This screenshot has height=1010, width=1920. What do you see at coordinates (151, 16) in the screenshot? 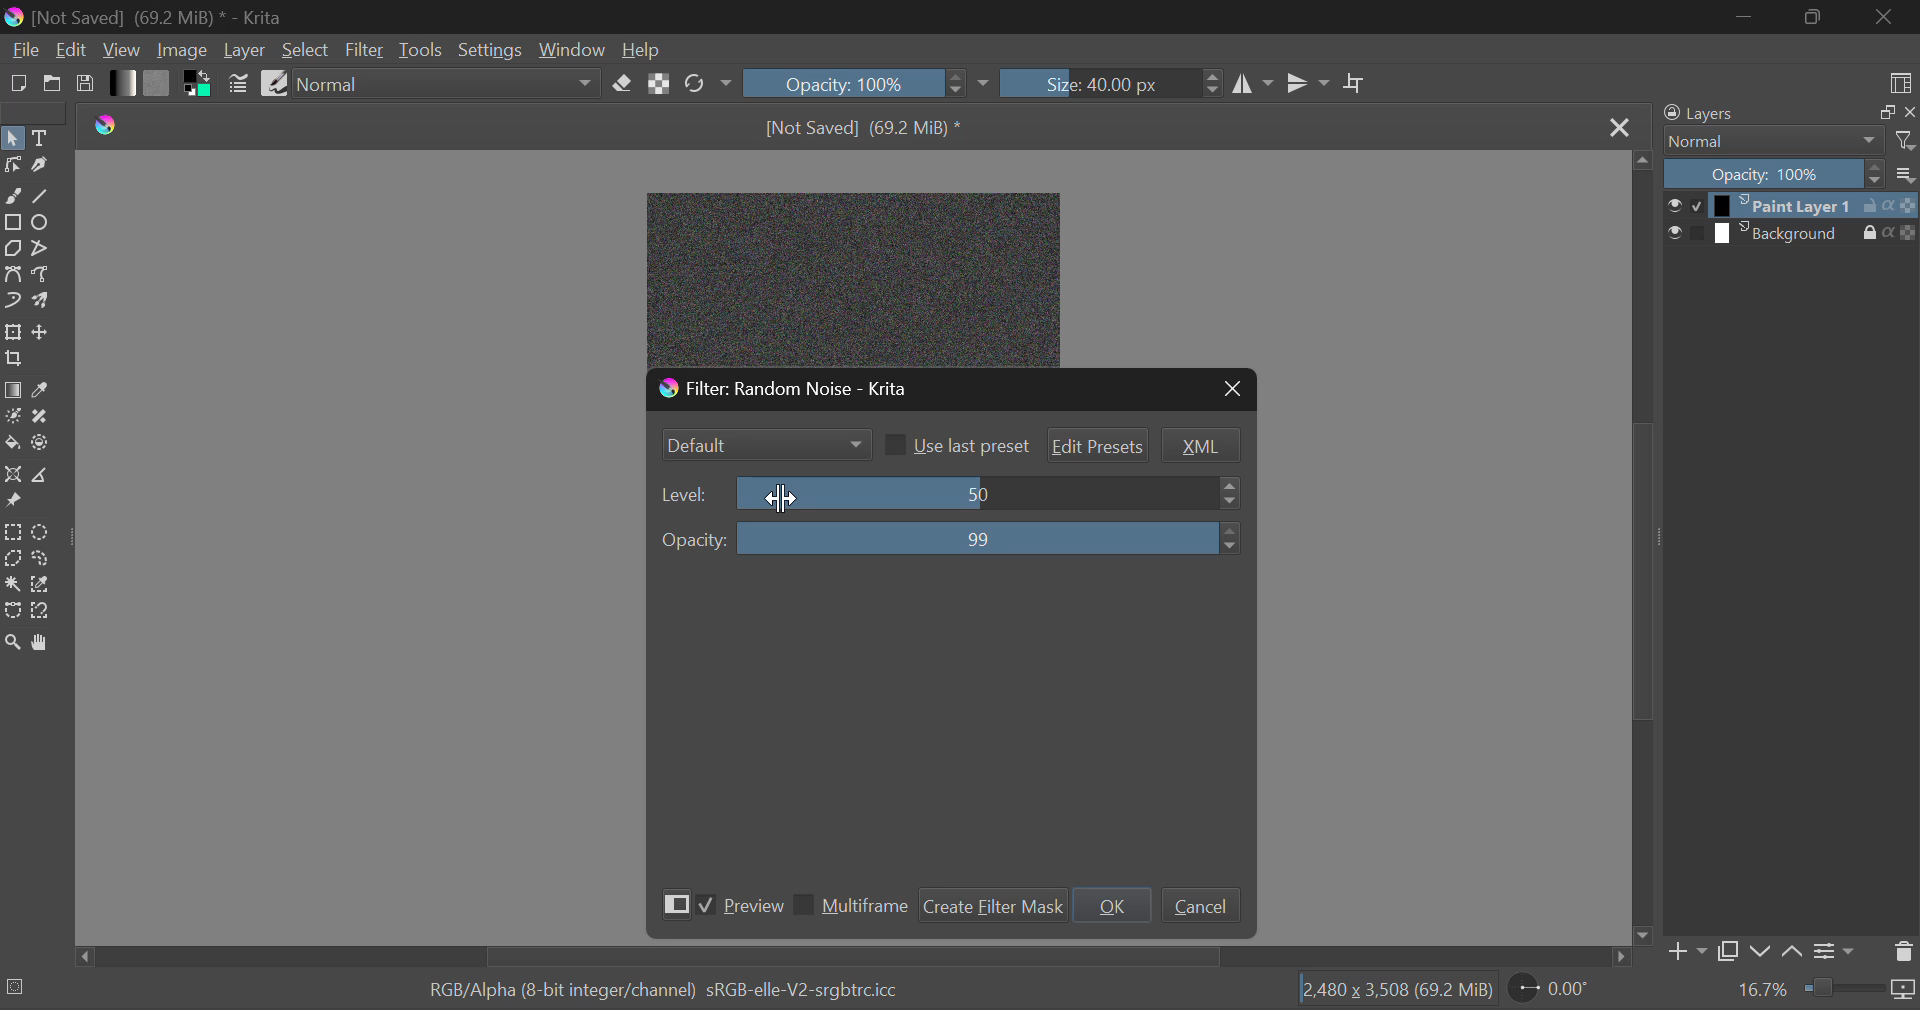
I see `[not saved] (69.2 mib)* - krita` at bounding box center [151, 16].